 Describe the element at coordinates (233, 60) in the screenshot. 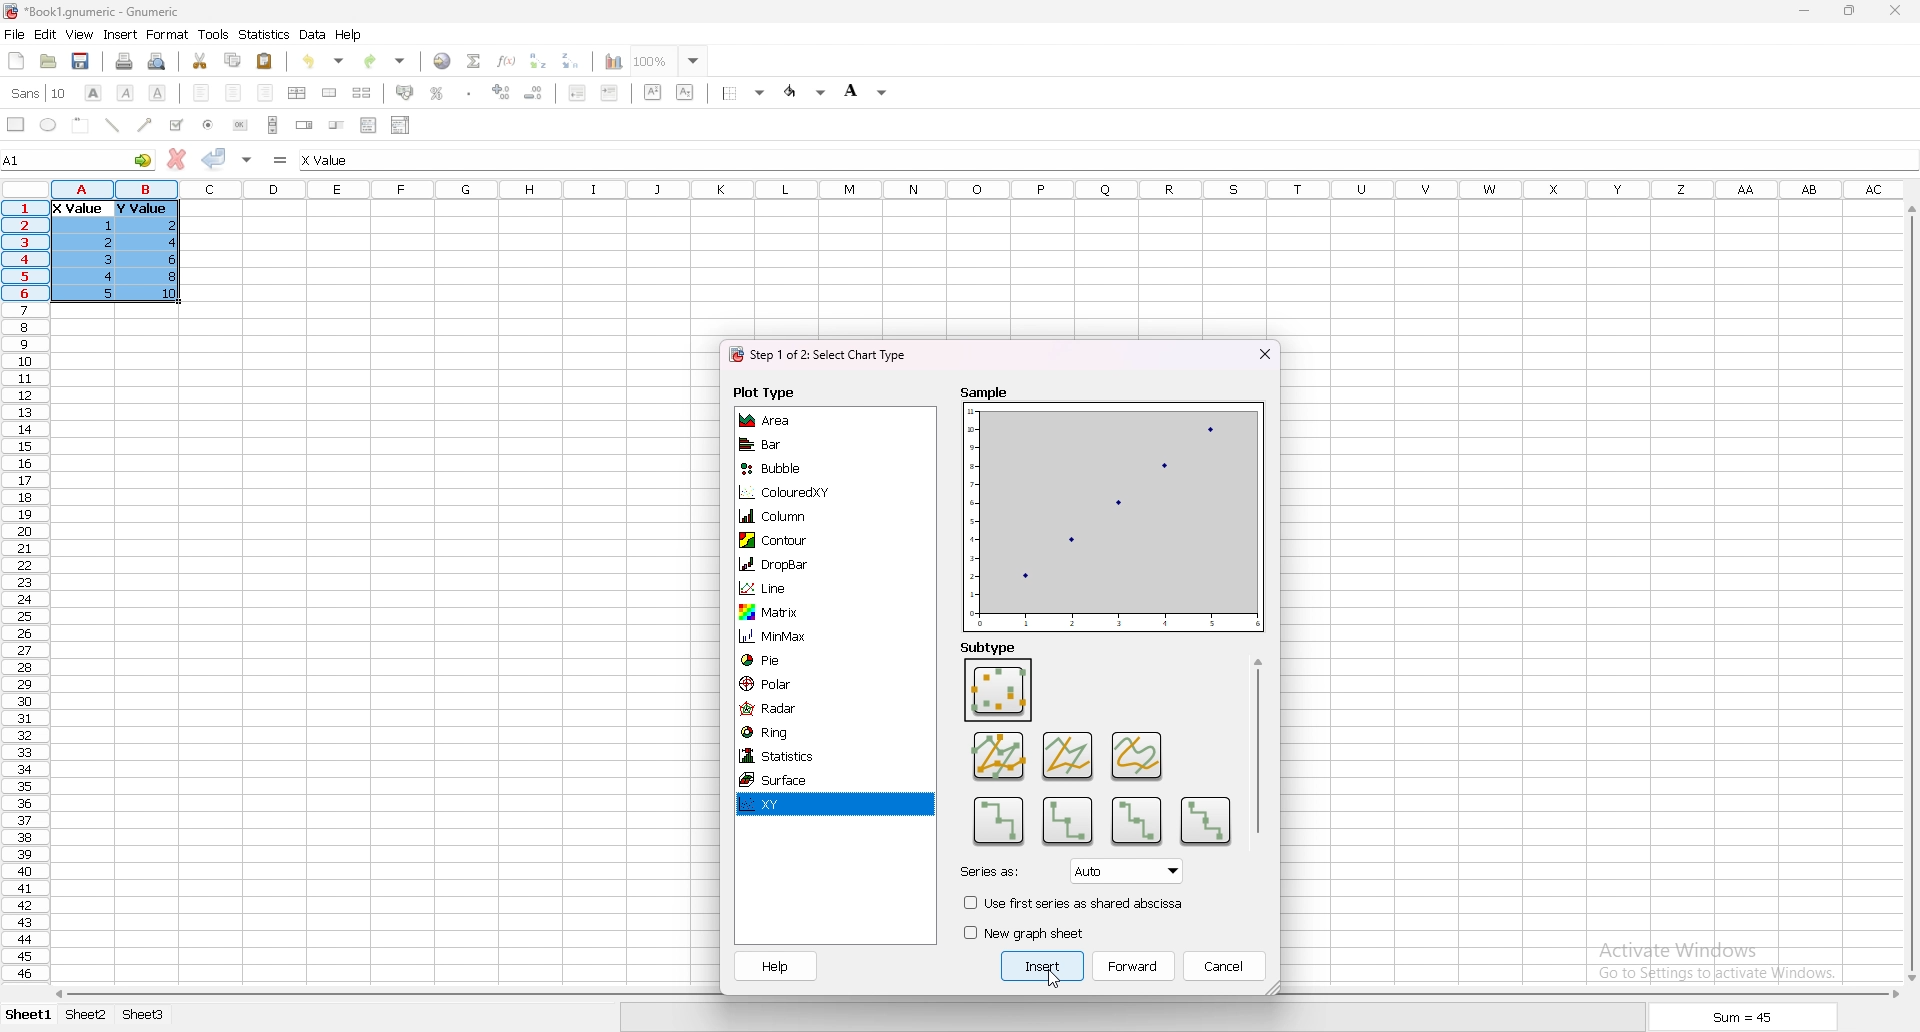

I see `copy` at that location.